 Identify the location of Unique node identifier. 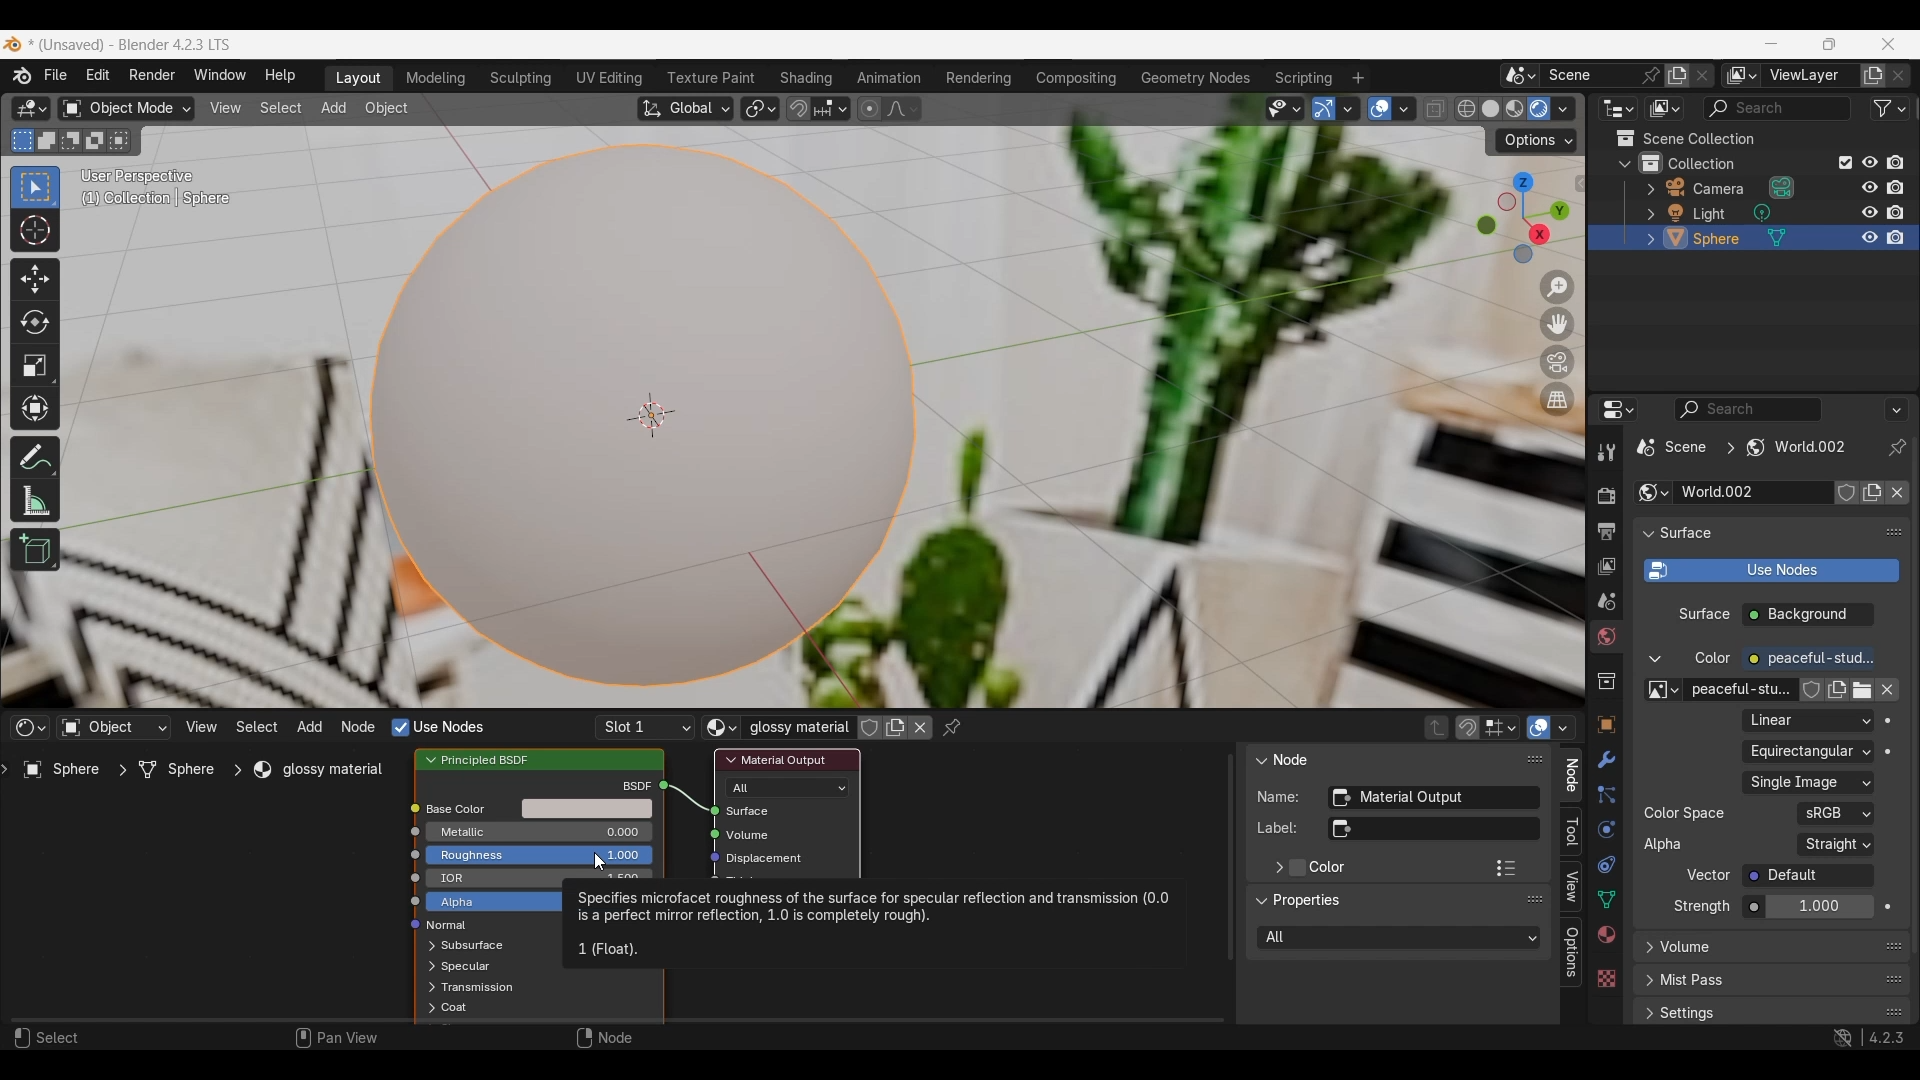
(1433, 798).